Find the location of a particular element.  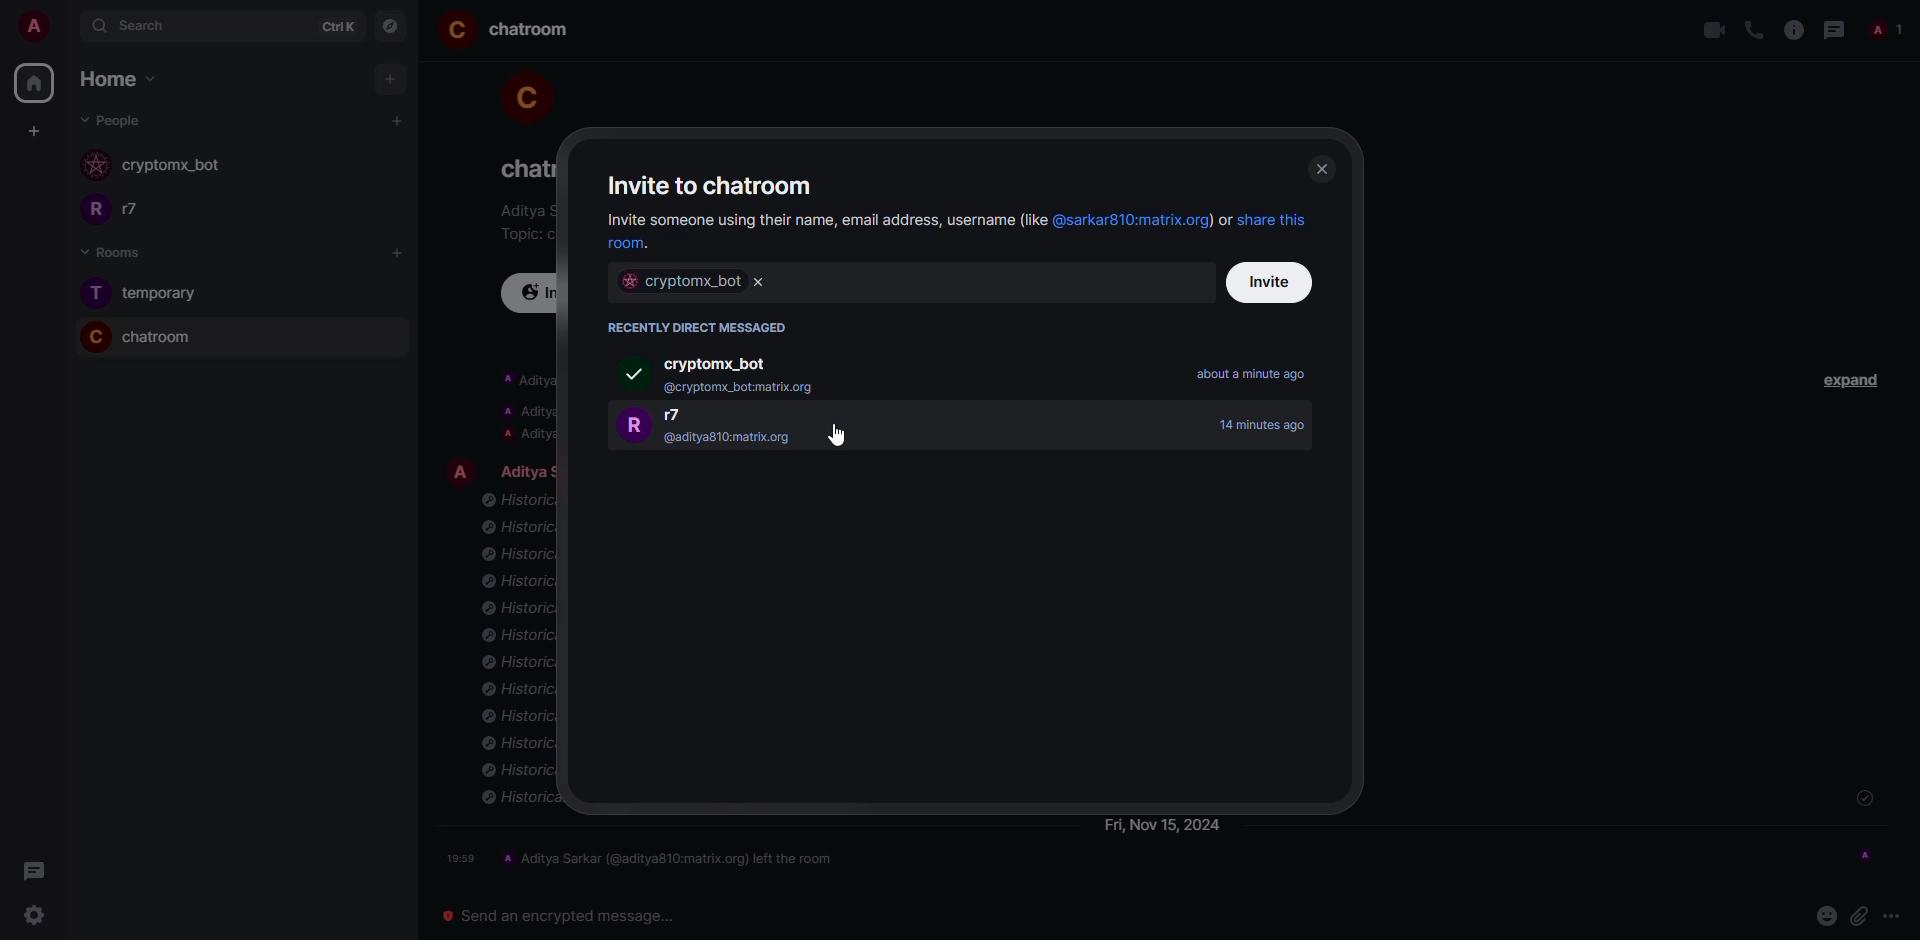

attach is located at coordinates (1859, 914).